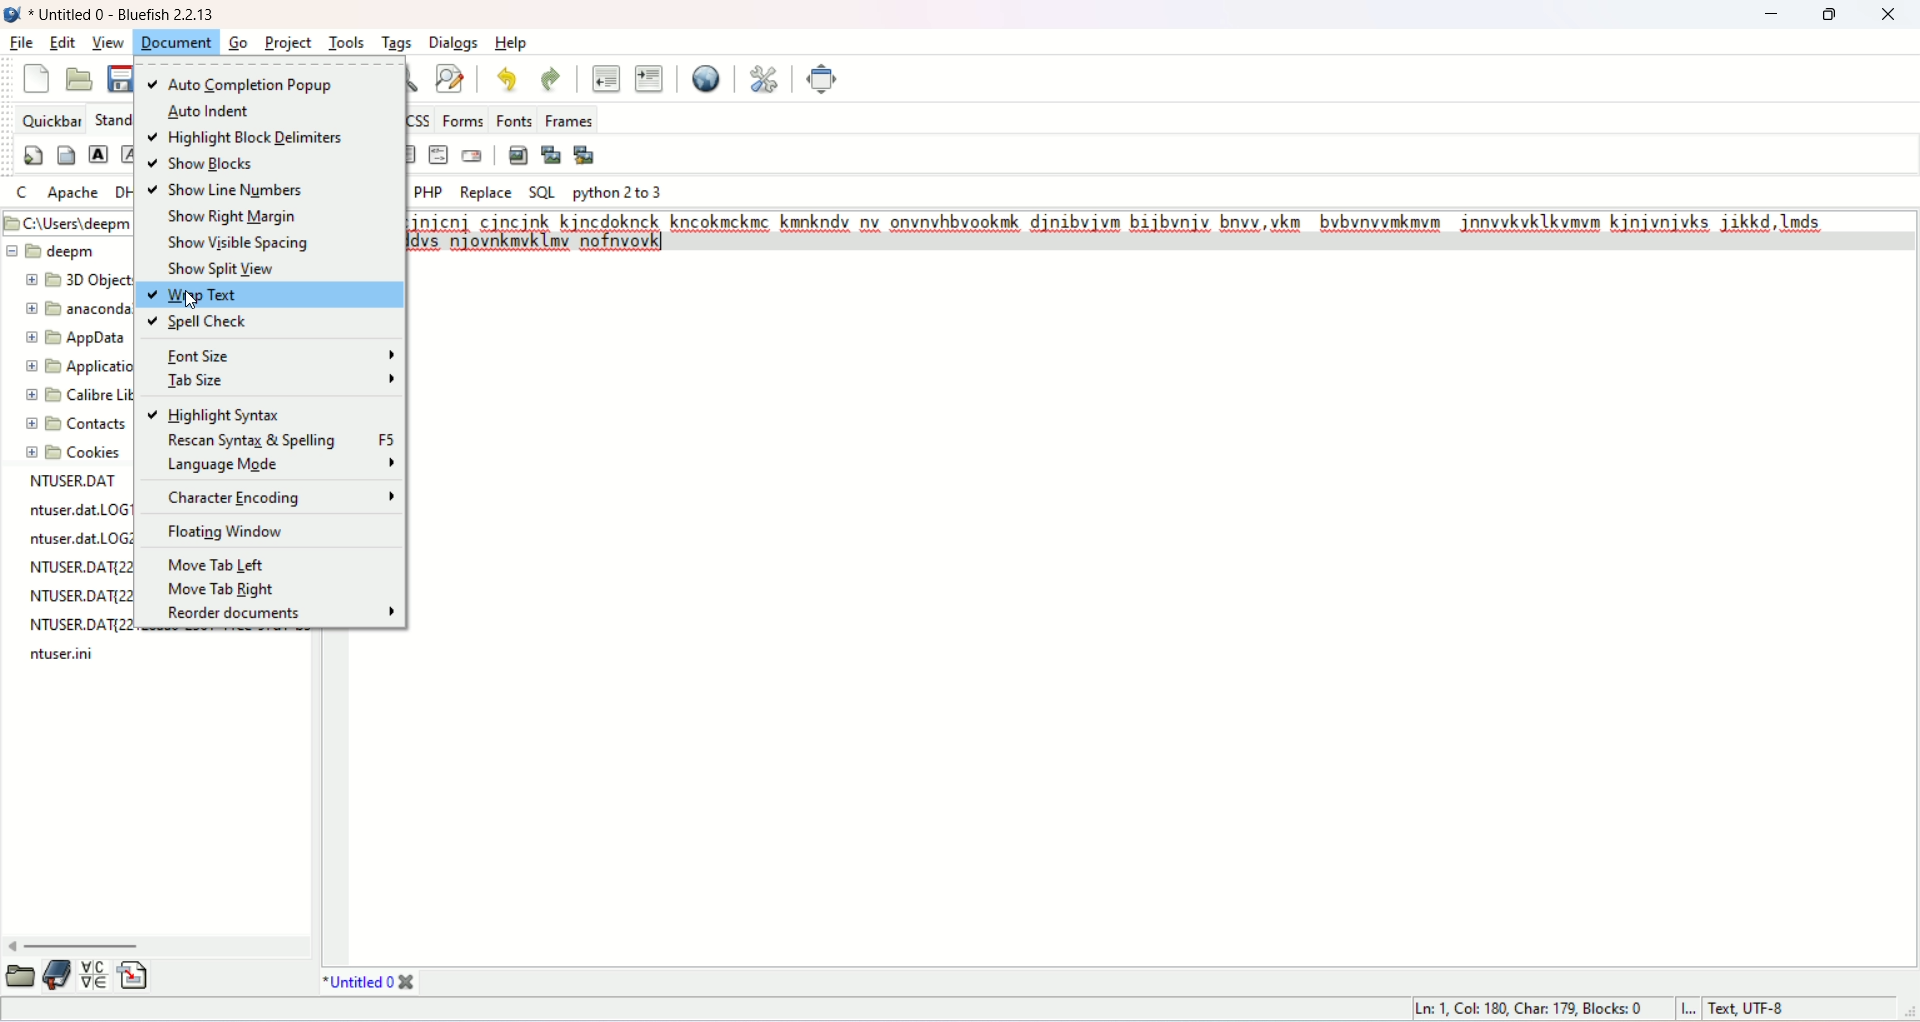 The image size is (1920, 1022). What do you see at coordinates (230, 531) in the screenshot?
I see `floating window` at bounding box center [230, 531].